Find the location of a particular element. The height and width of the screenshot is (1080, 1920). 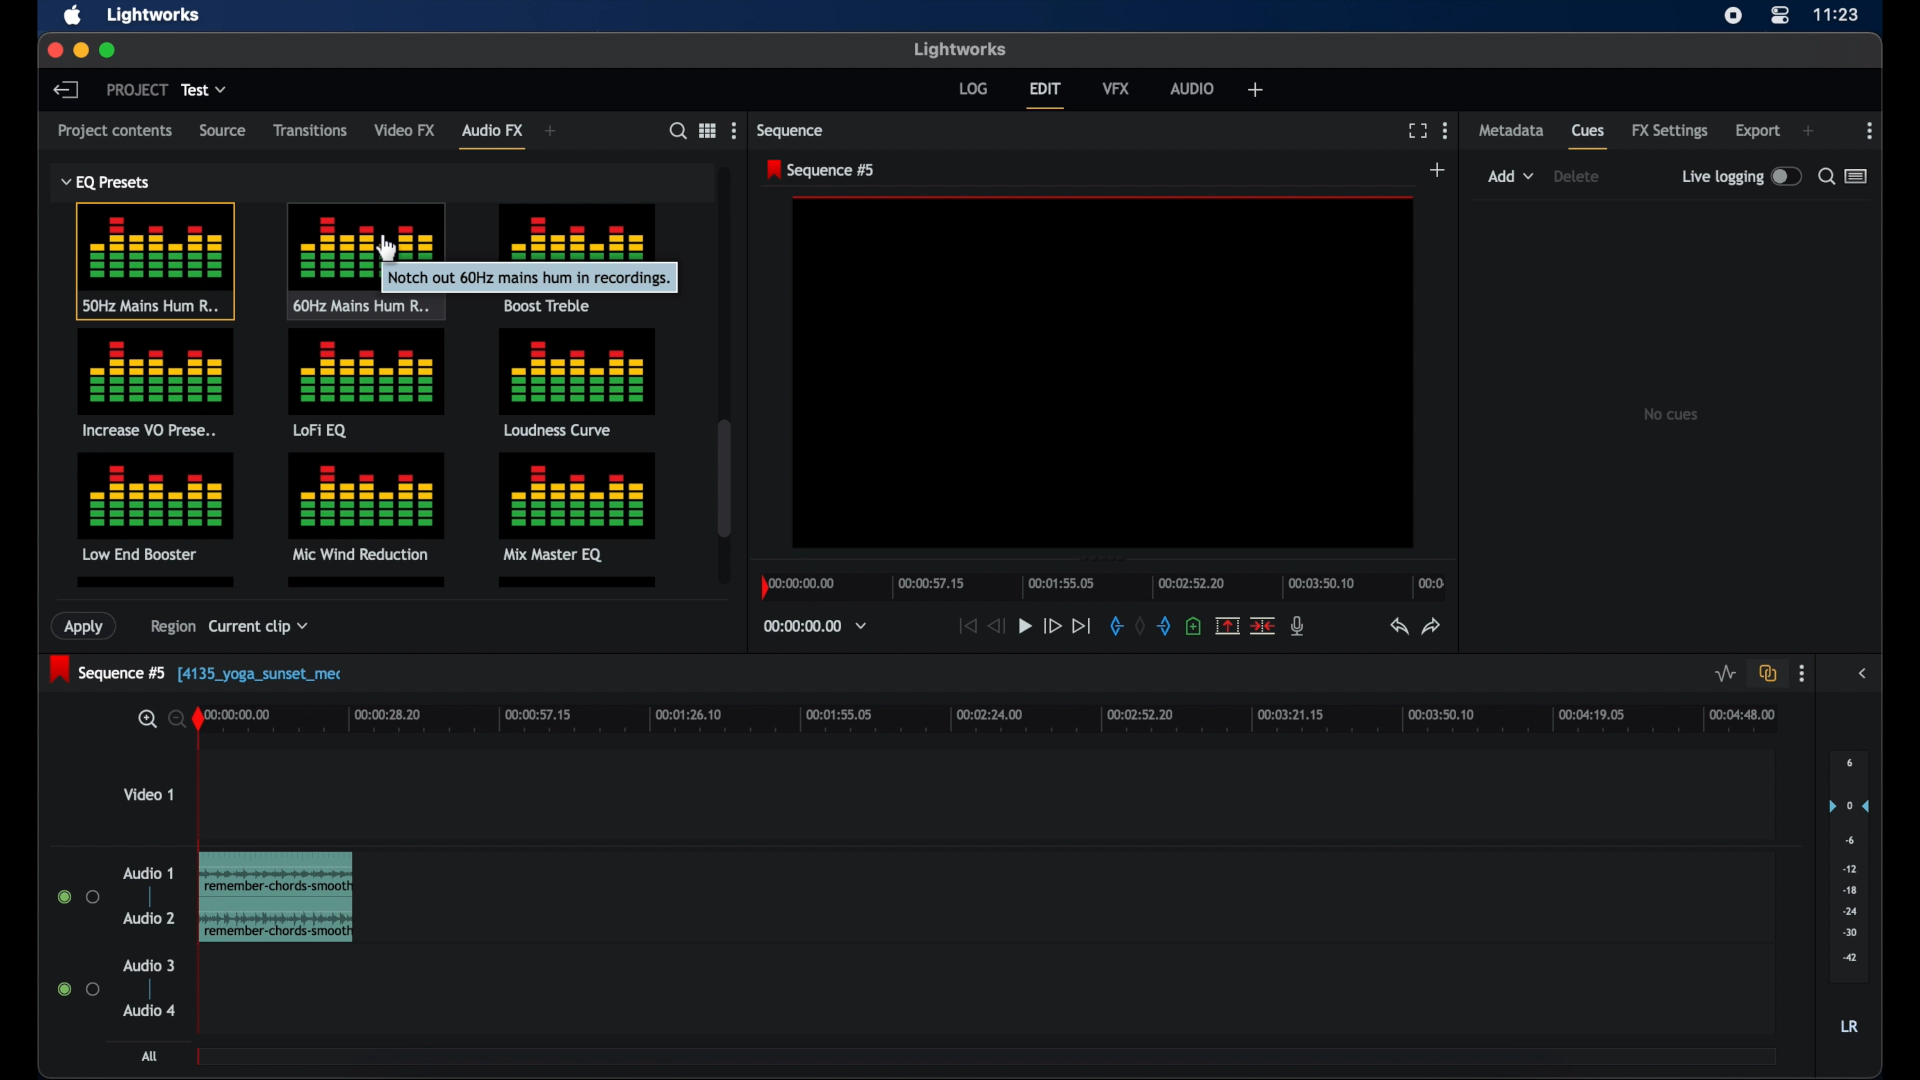

back is located at coordinates (65, 89).